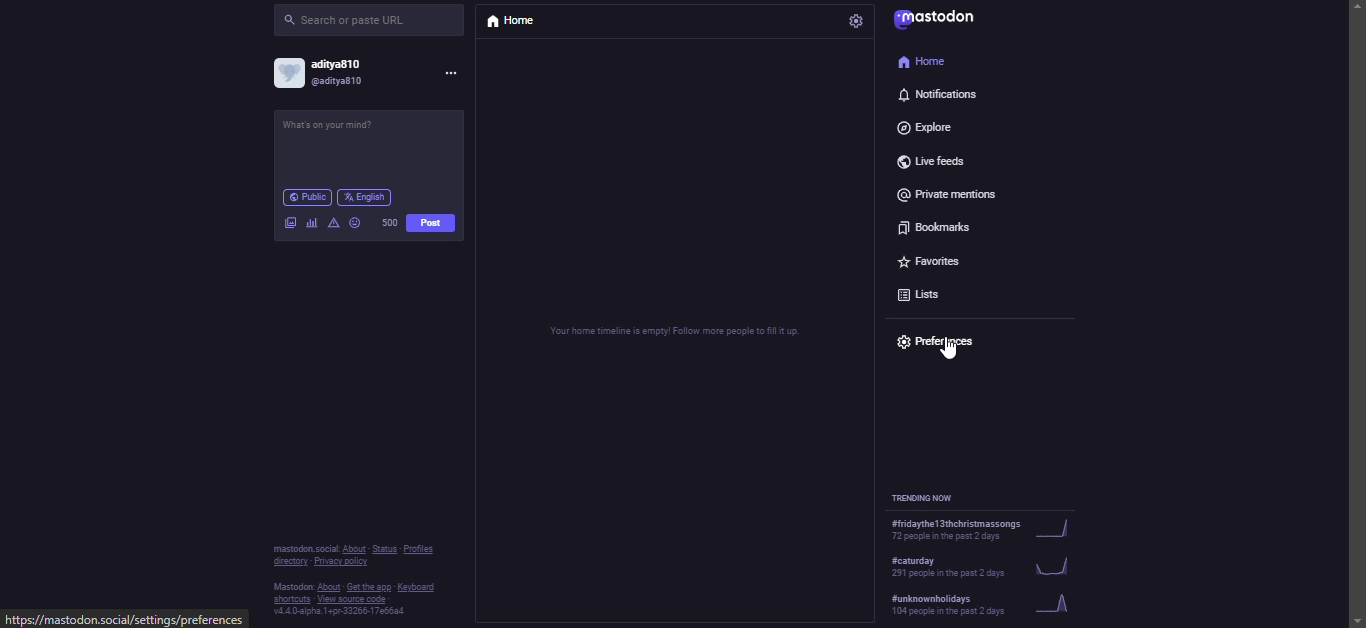 The width and height of the screenshot is (1366, 628). I want to click on search, so click(352, 21).